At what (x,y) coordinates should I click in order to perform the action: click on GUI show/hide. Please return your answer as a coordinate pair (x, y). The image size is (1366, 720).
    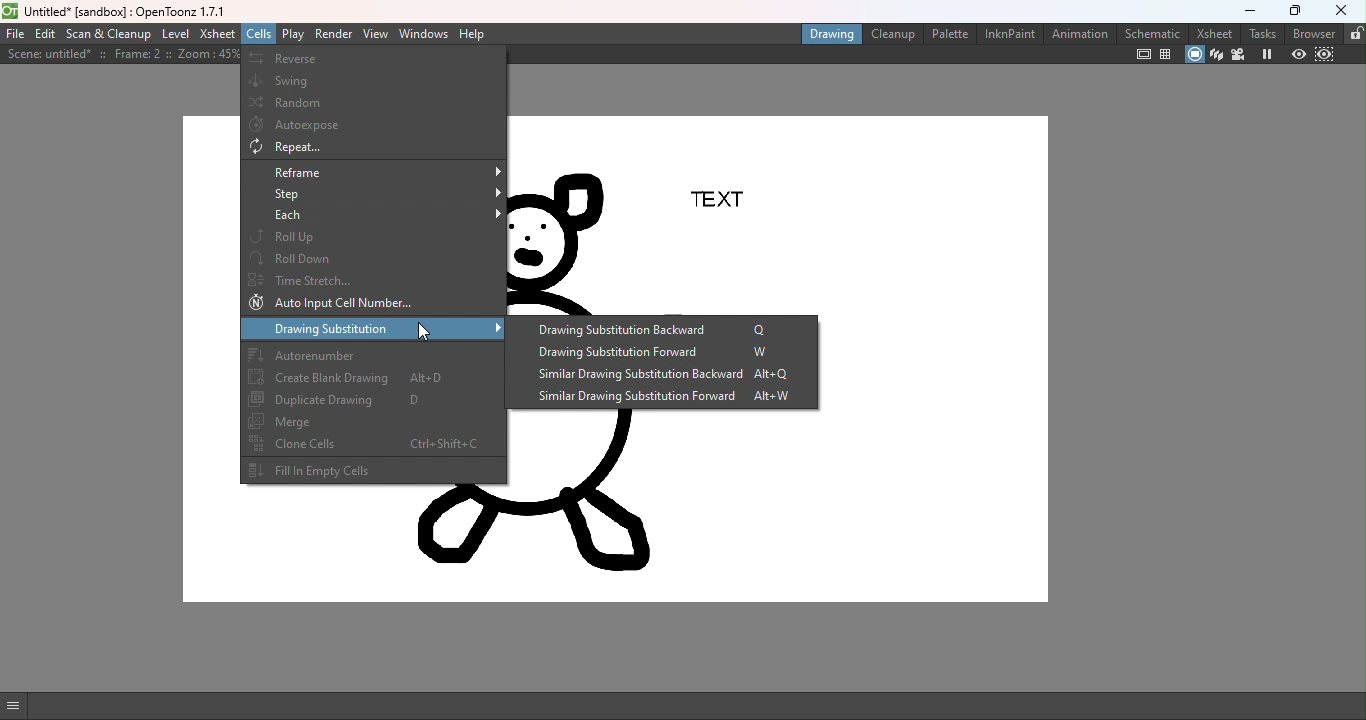
    Looking at the image, I should click on (19, 706).